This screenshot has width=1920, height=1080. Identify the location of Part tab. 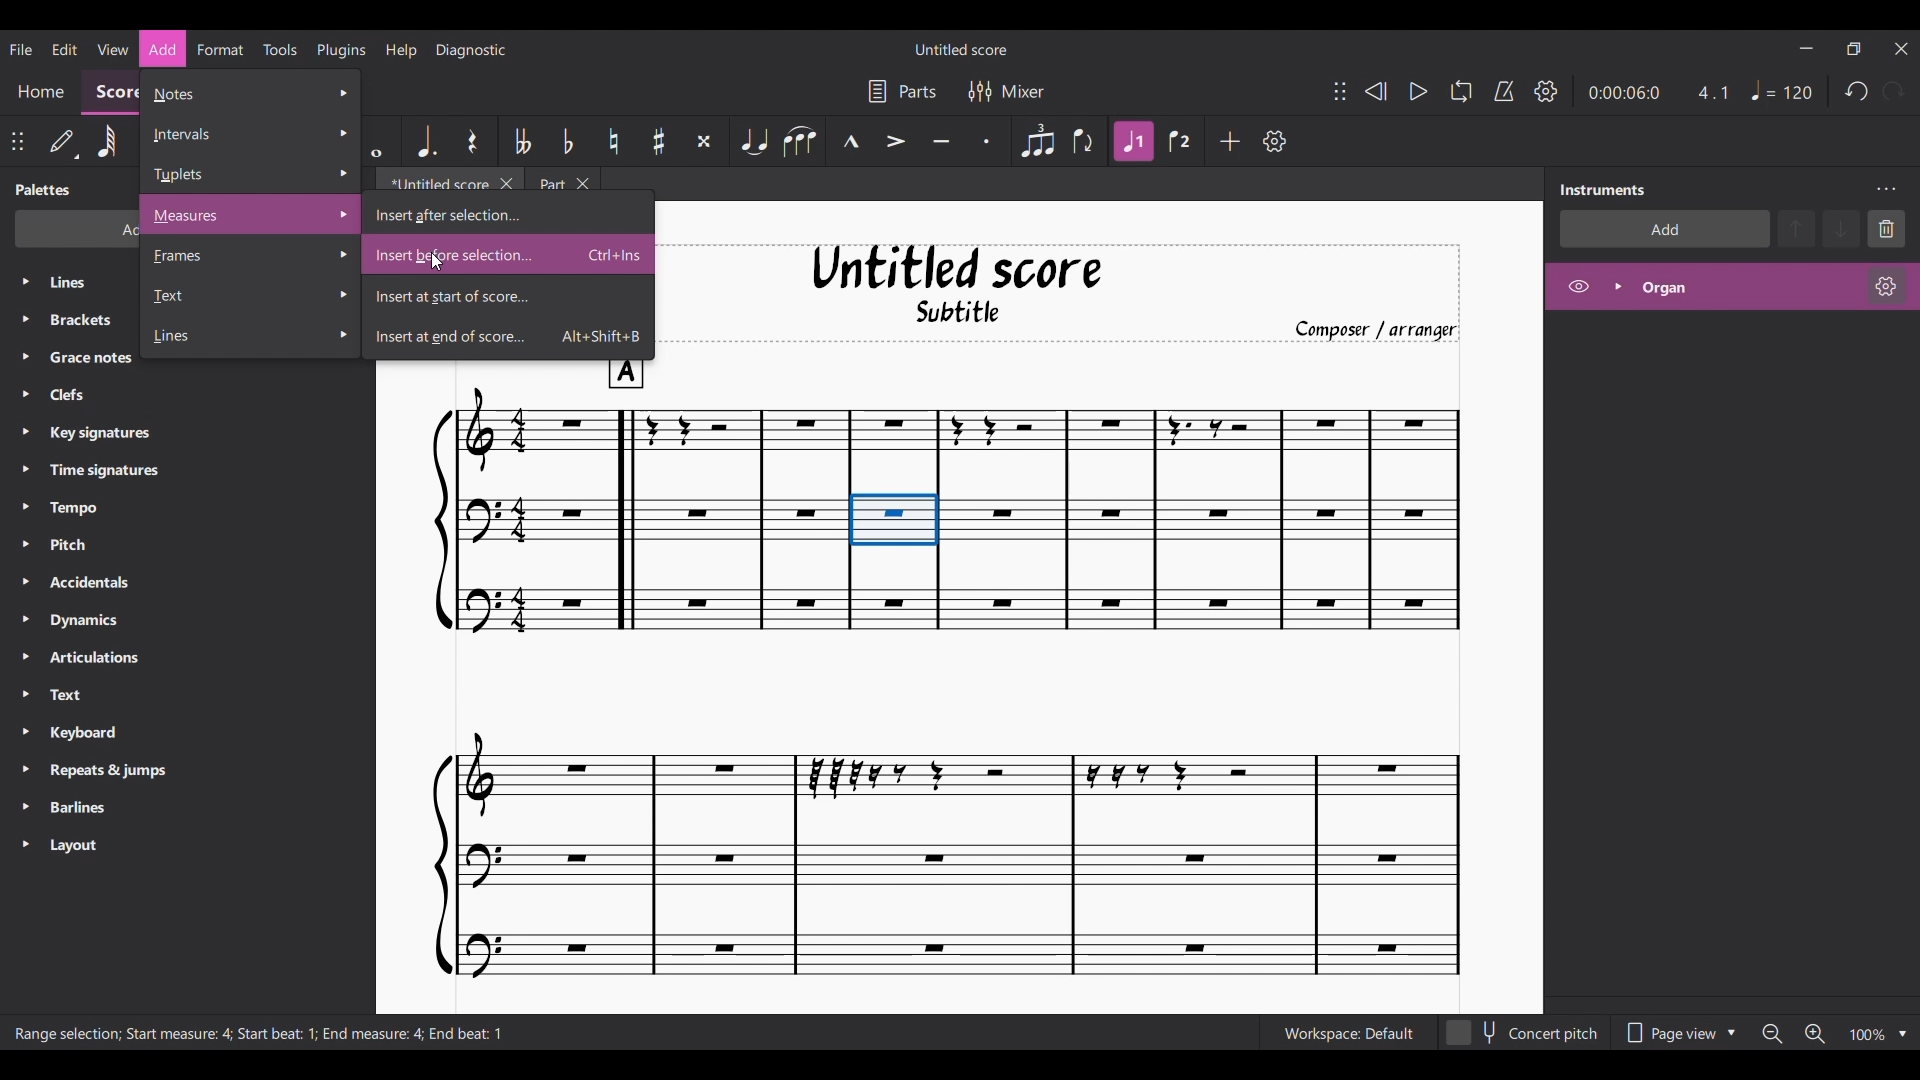
(550, 184).